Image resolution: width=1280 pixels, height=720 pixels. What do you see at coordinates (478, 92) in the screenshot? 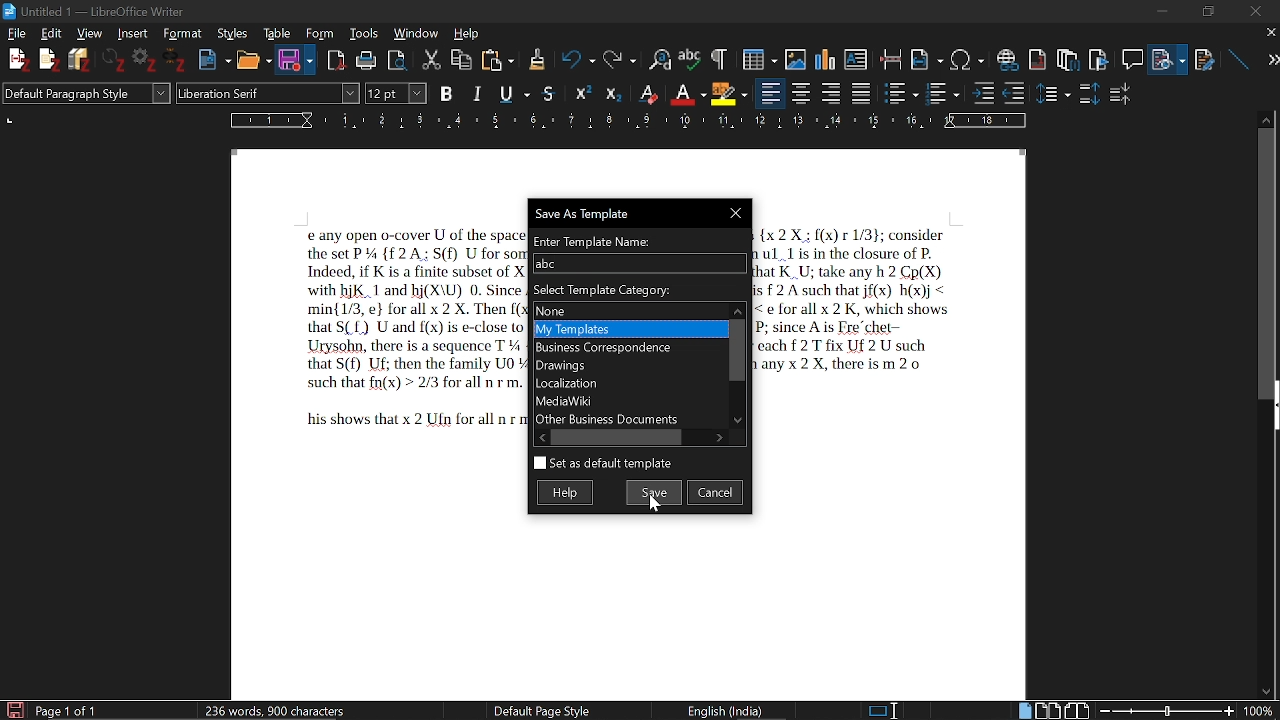
I see `Italics` at bounding box center [478, 92].